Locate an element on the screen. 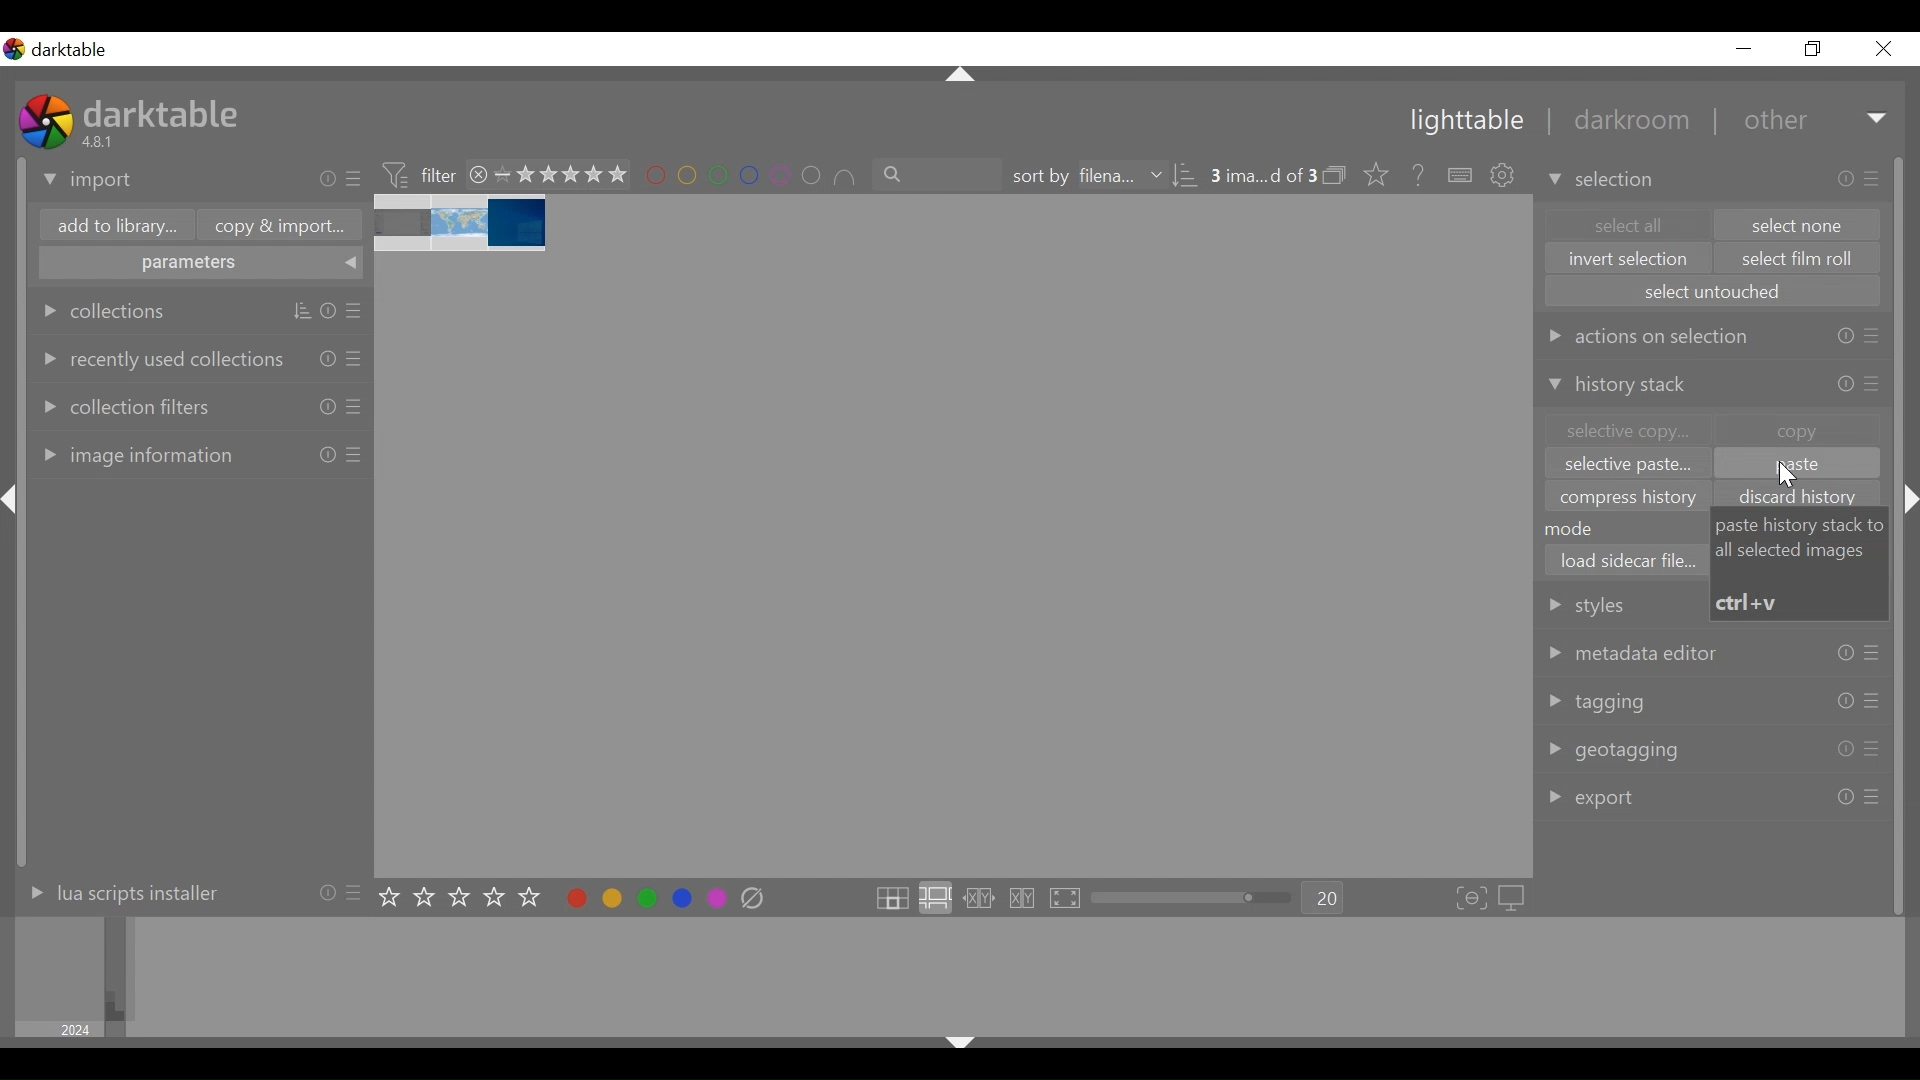 Image resolution: width=1920 pixels, height=1080 pixels. click to enter filemanger is located at coordinates (891, 899).